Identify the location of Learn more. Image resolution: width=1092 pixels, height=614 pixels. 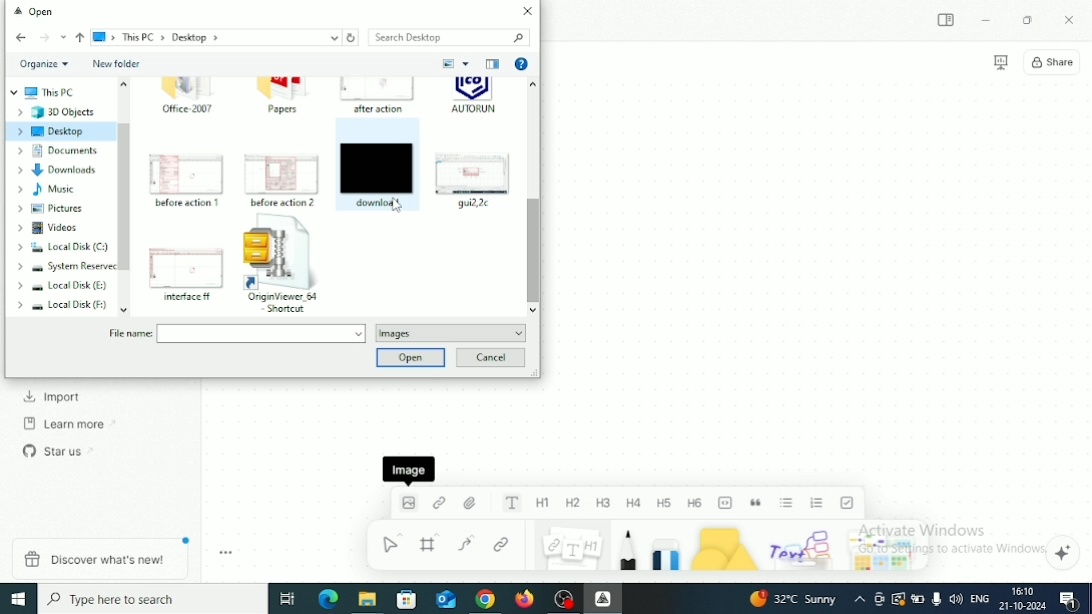
(71, 423).